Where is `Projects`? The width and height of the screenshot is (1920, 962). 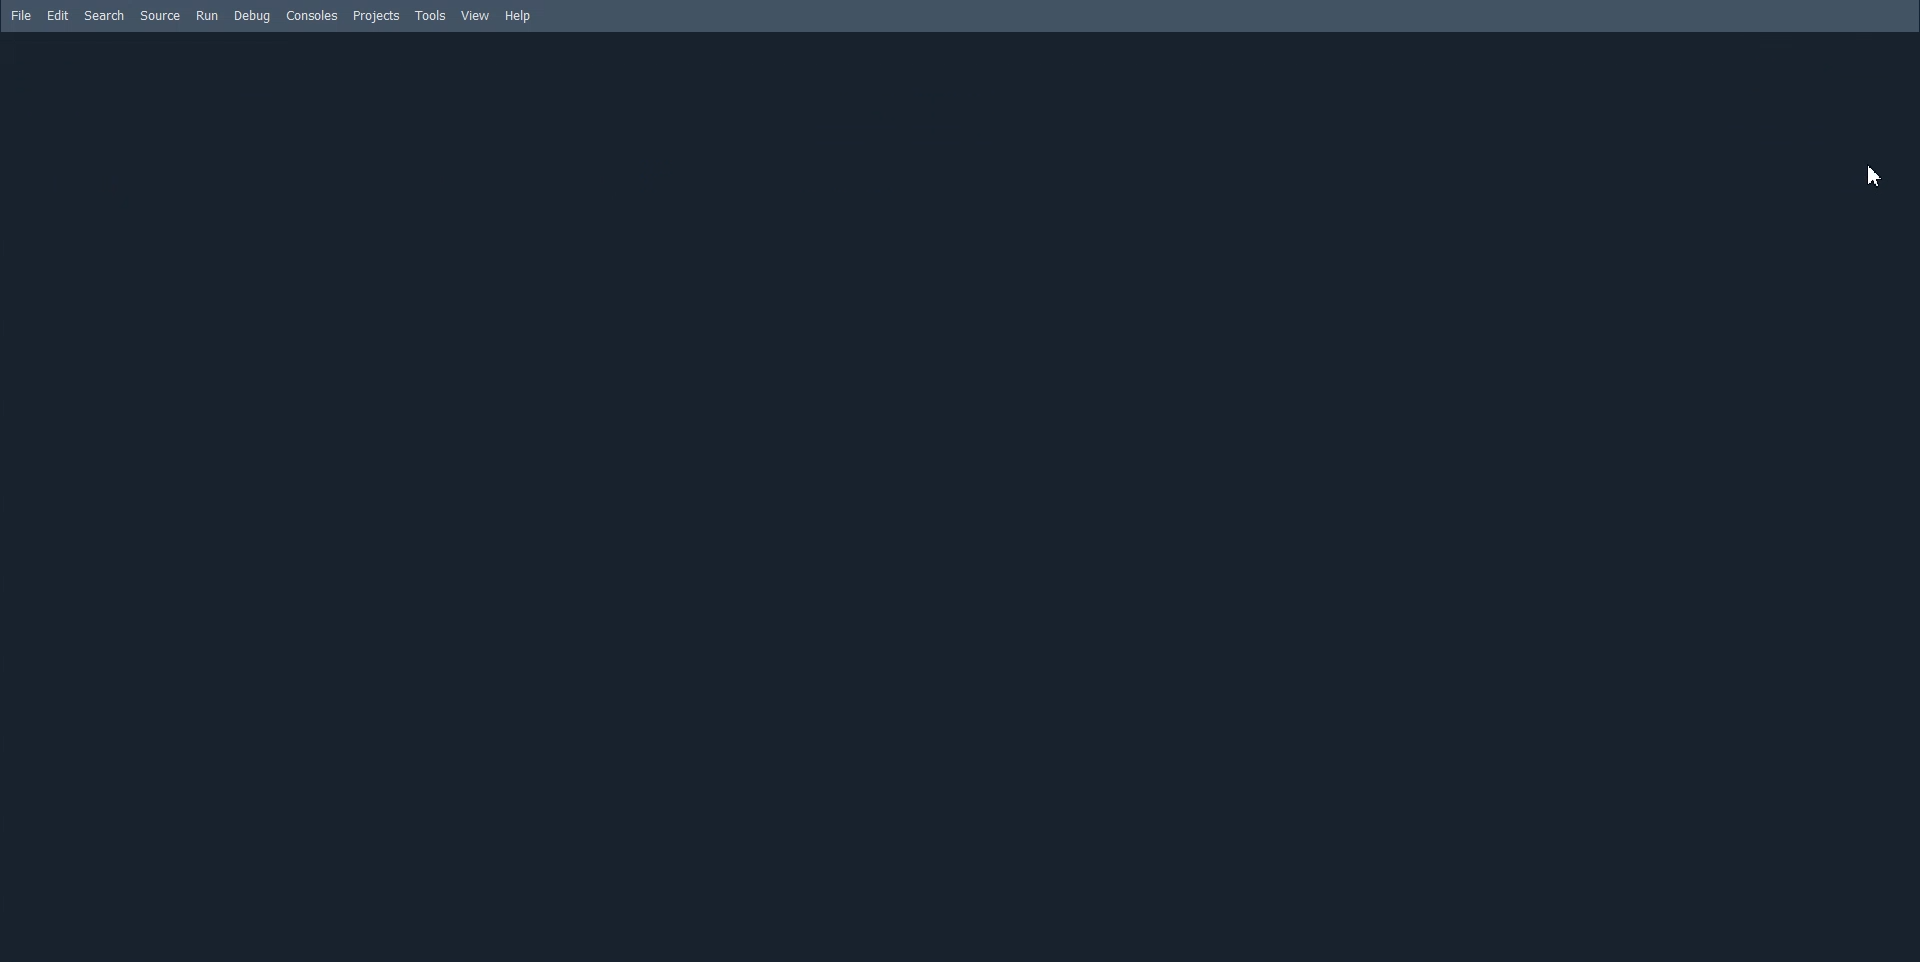 Projects is located at coordinates (375, 16).